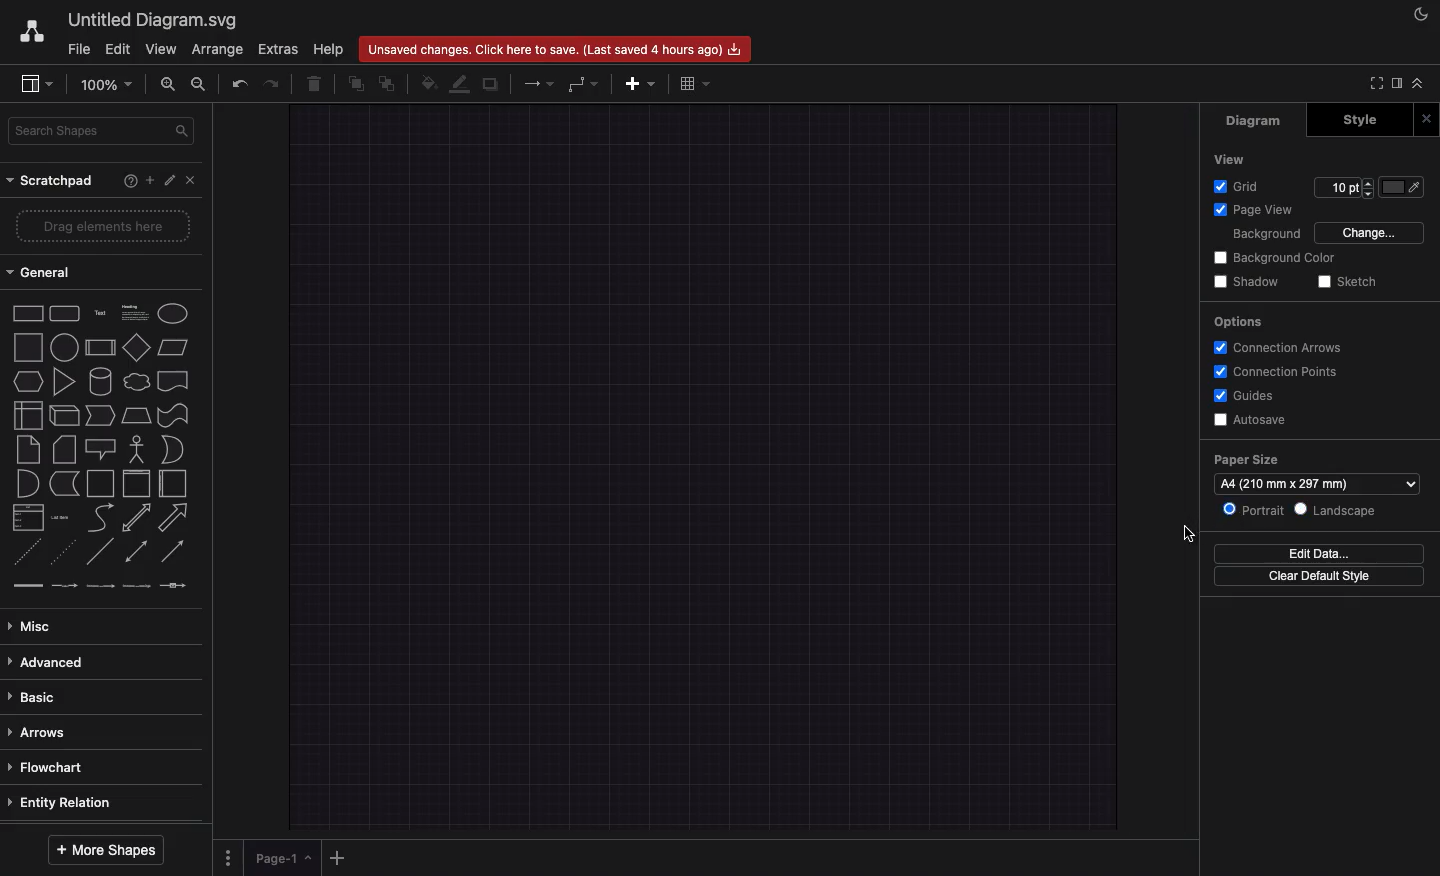 The image size is (1440, 876). Describe the element at coordinates (35, 624) in the screenshot. I see `Misc` at that location.